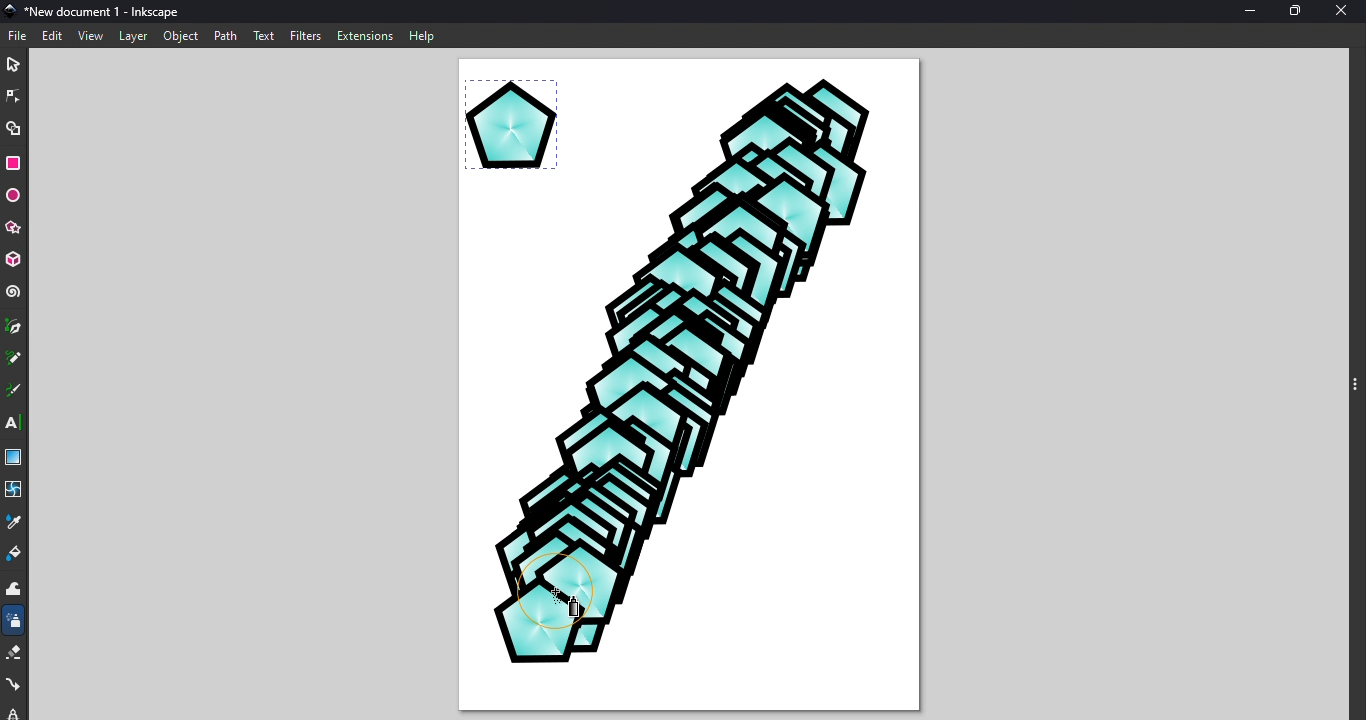 The image size is (1366, 720). I want to click on Node tool, so click(15, 93).